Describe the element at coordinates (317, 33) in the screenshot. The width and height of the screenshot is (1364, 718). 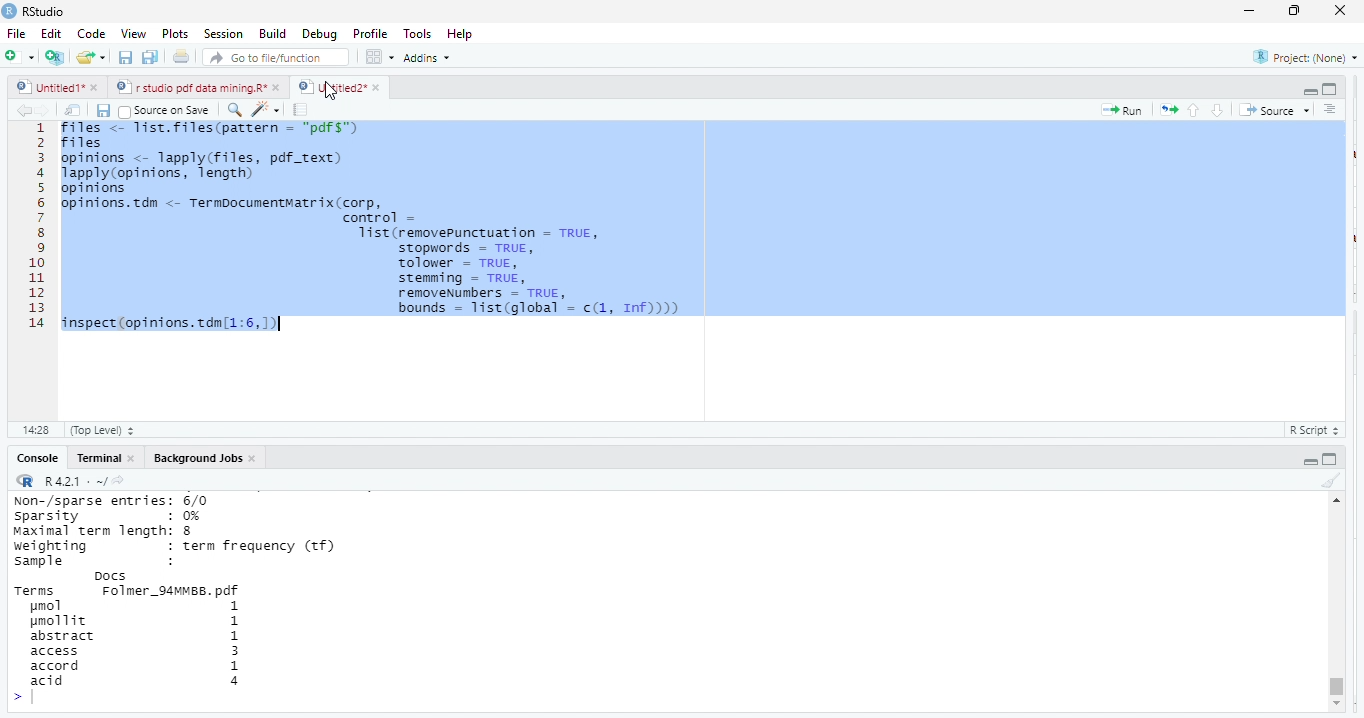
I see `debug` at that location.